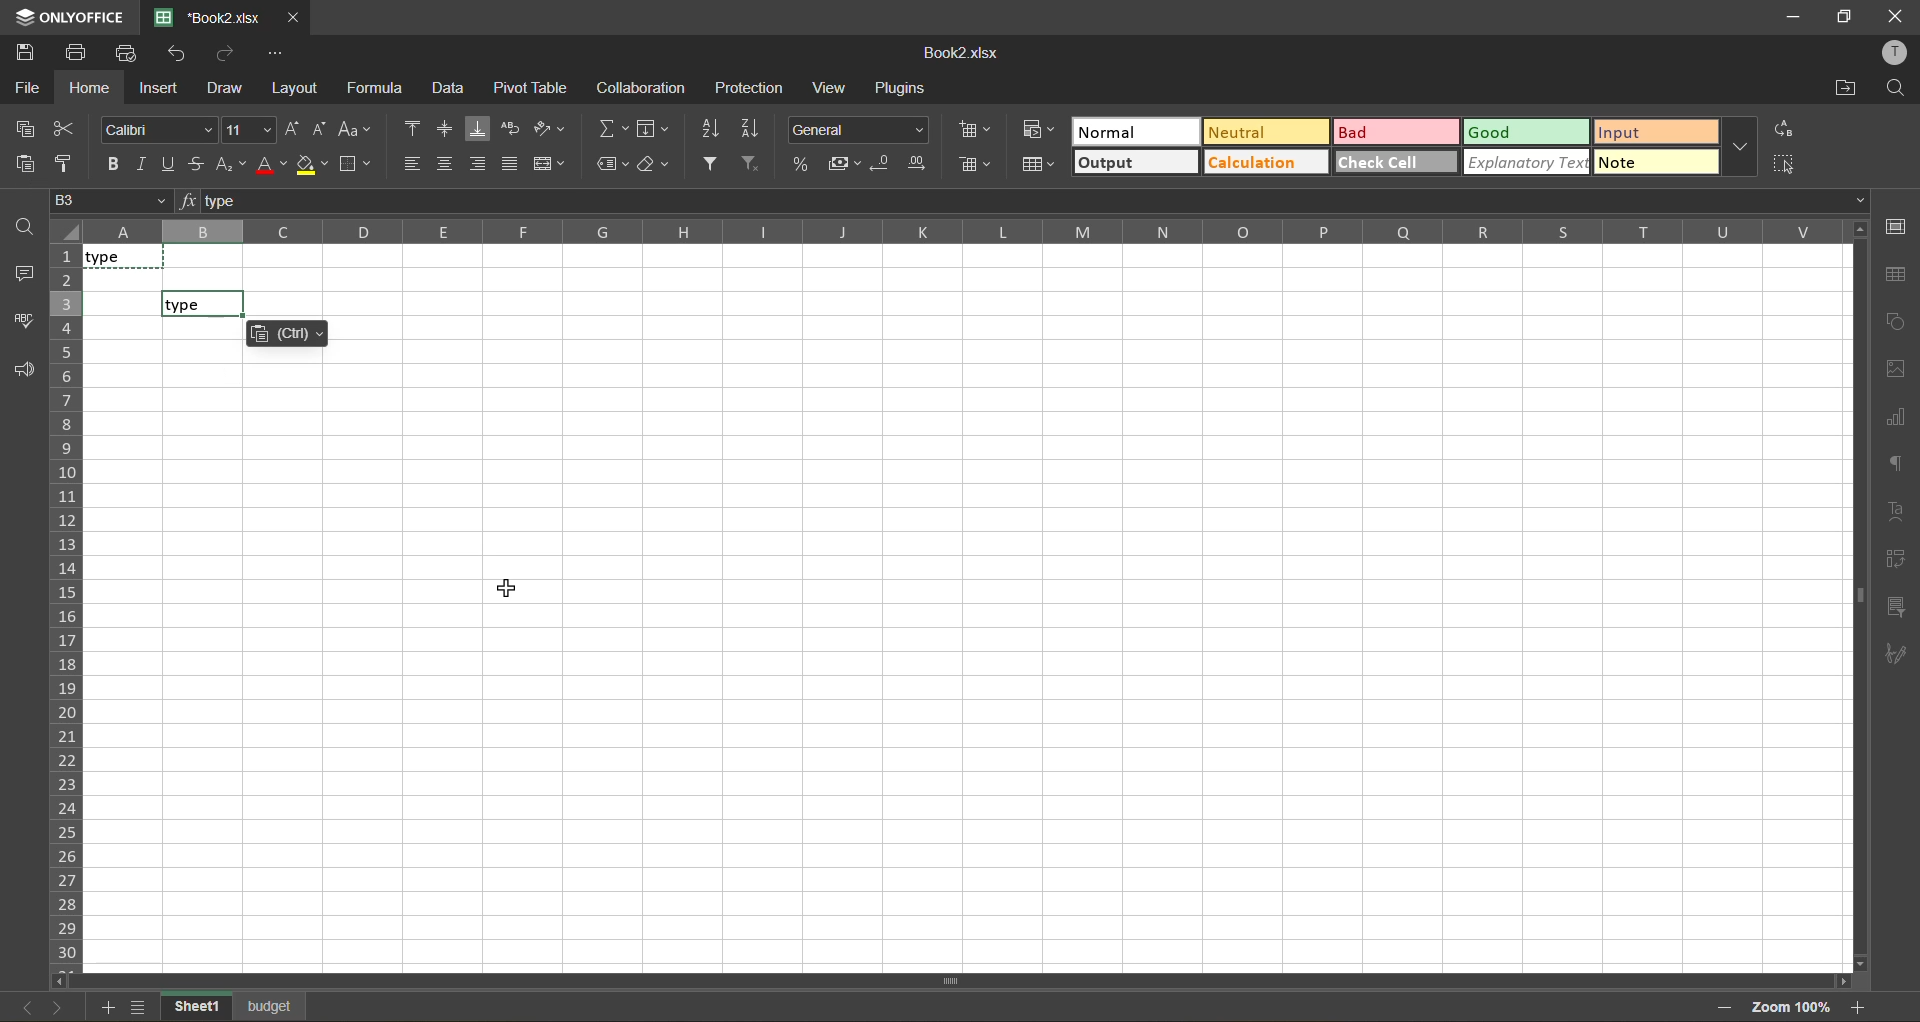  What do you see at coordinates (904, 88) in the screenshot?
I see `plugins` at bounding box center [904, 88].